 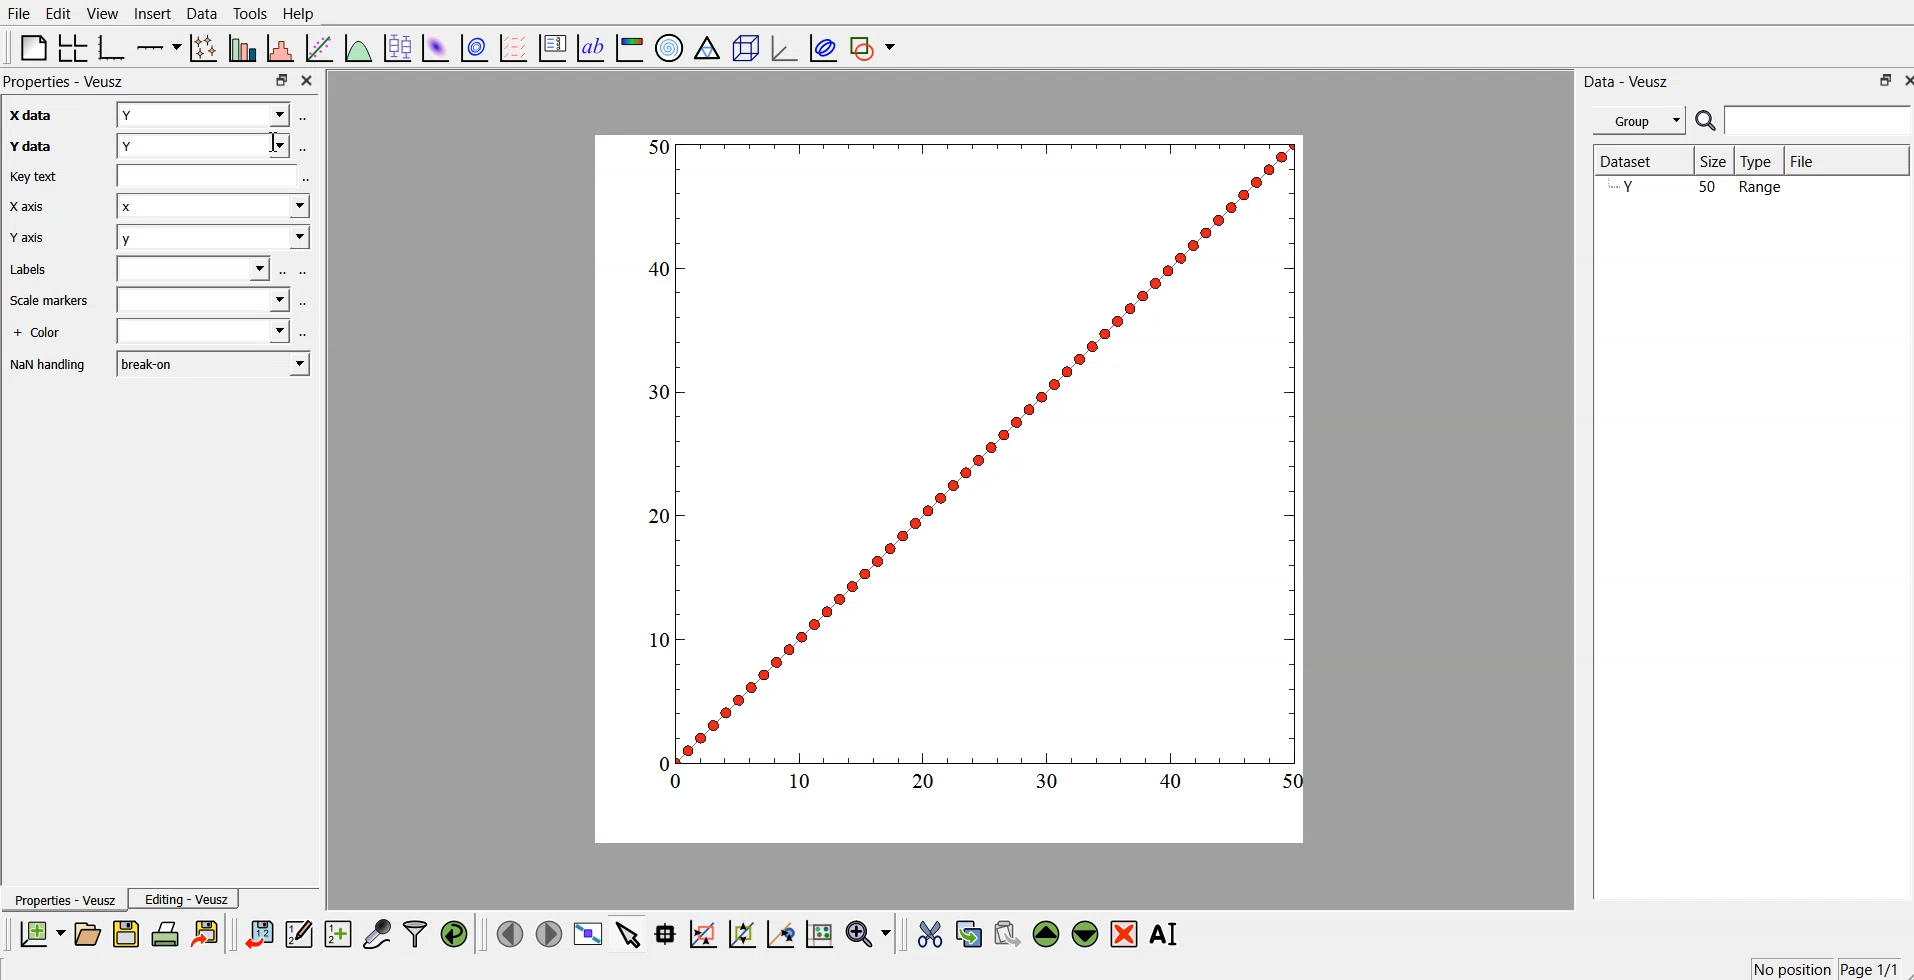 I want to click on open document, so click(x=90, y=935).